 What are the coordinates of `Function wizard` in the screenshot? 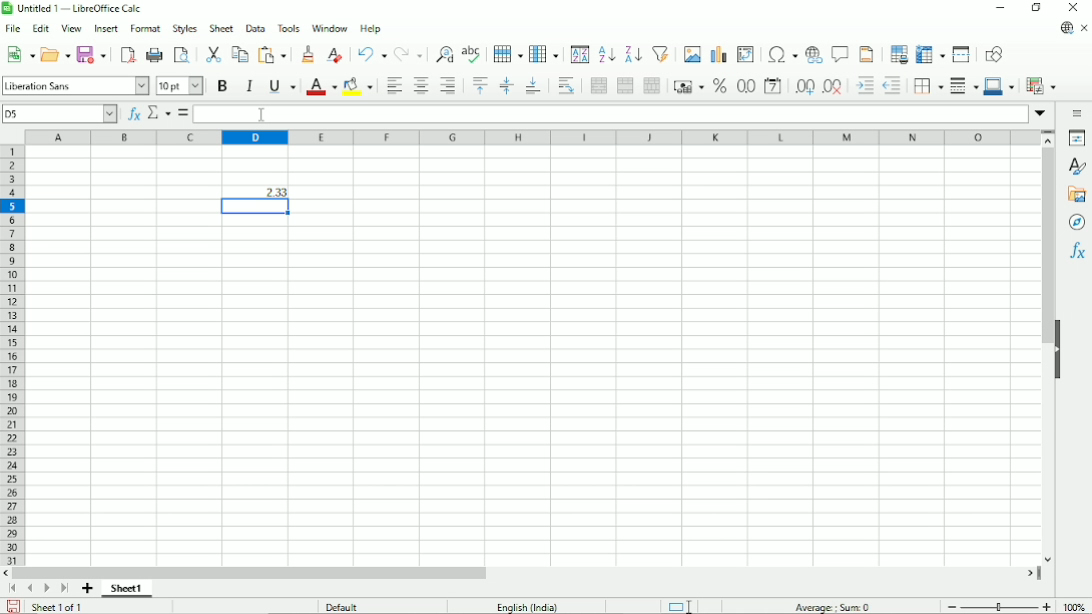 It's located at (133, 114).